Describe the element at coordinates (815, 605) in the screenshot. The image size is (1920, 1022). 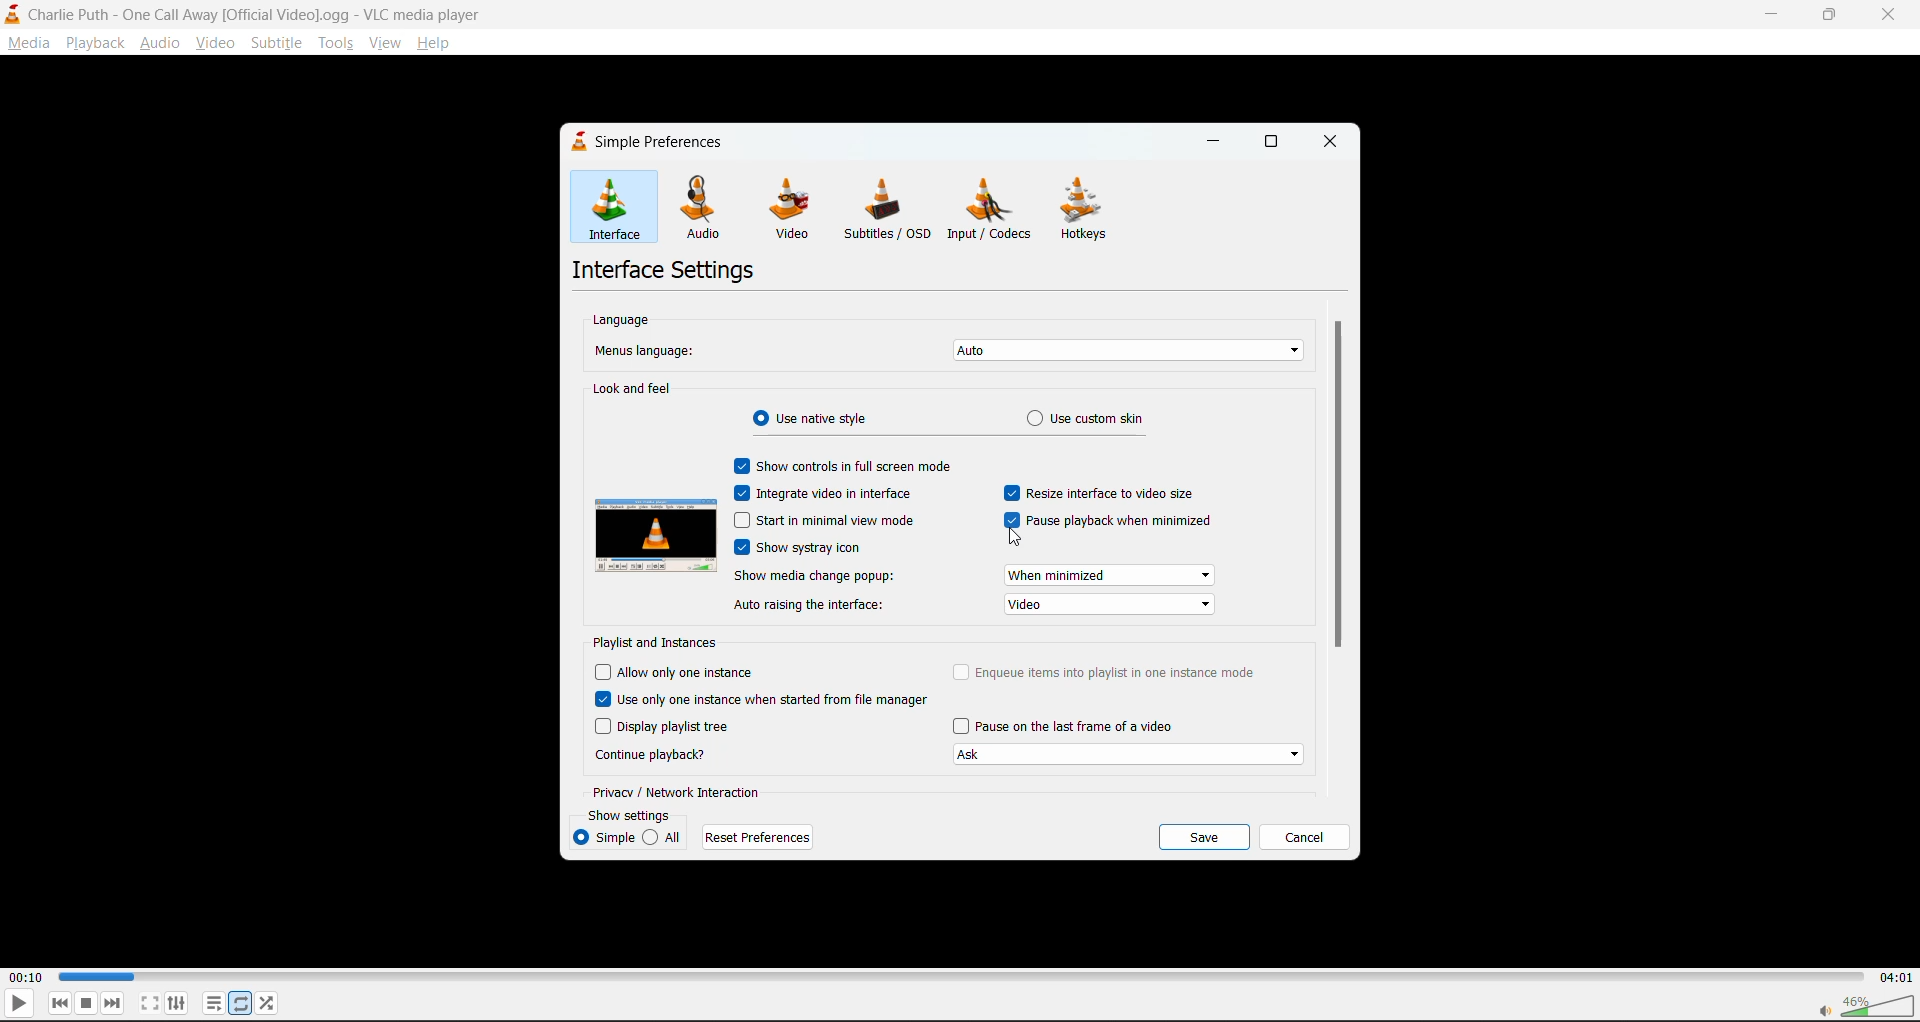
I see `auto raising the interface` at that location.